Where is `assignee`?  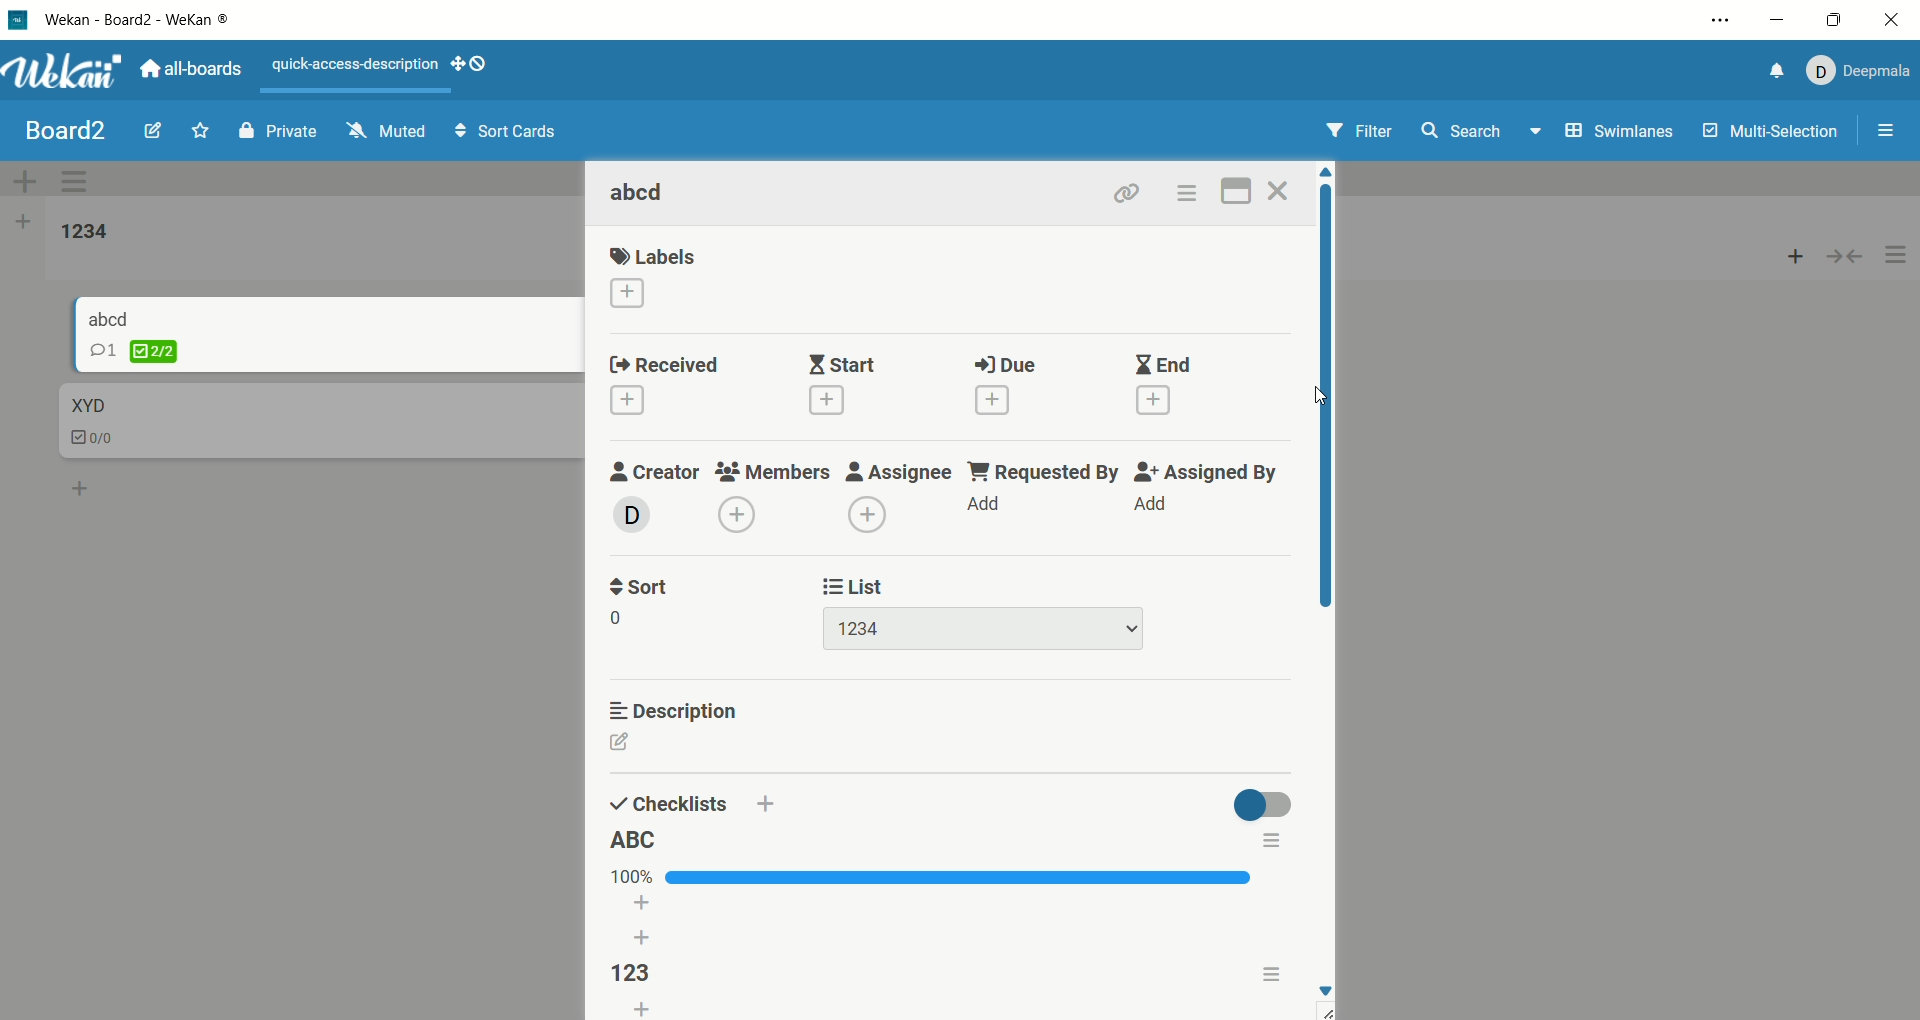 assignee is located at coordinates (897, 469).